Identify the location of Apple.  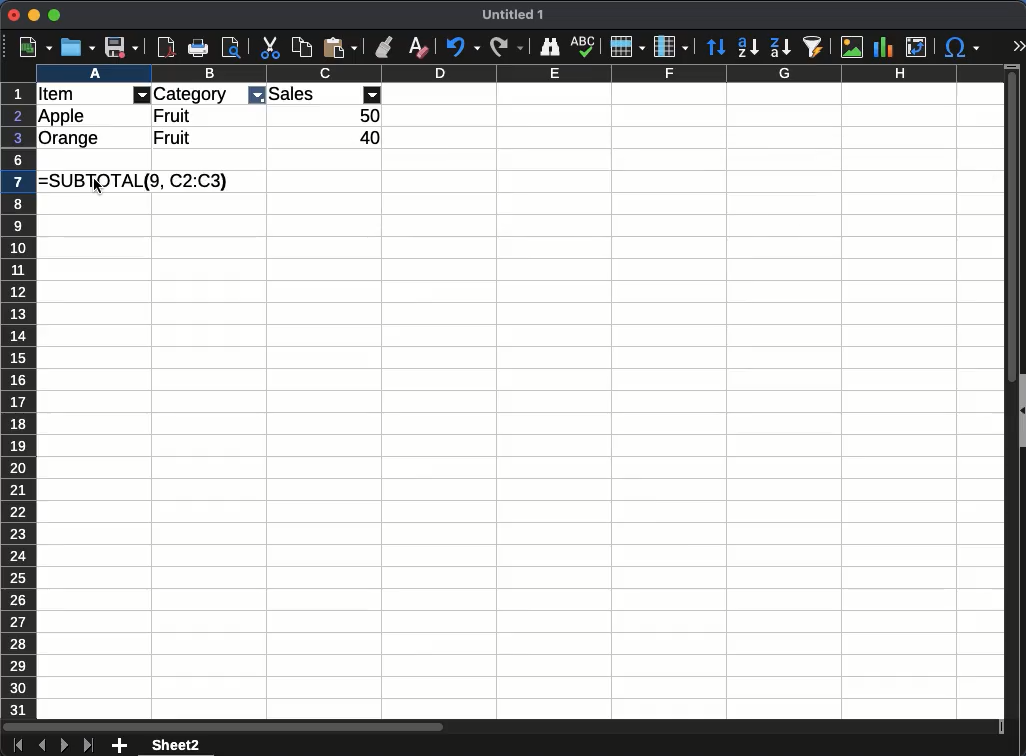
(63, 116).